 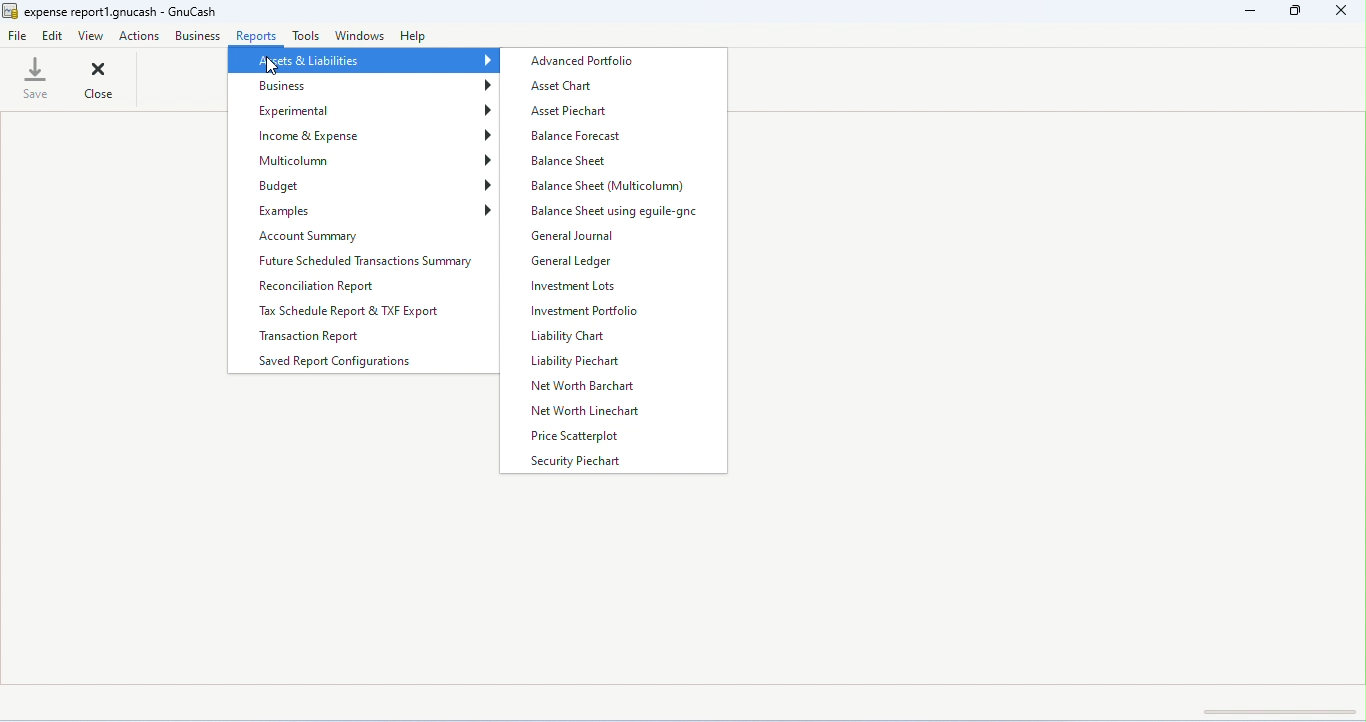 What do you see at coordinates (579, 362) in the screenshot?
I see `liability piechart` at bounding box center [579, 362].